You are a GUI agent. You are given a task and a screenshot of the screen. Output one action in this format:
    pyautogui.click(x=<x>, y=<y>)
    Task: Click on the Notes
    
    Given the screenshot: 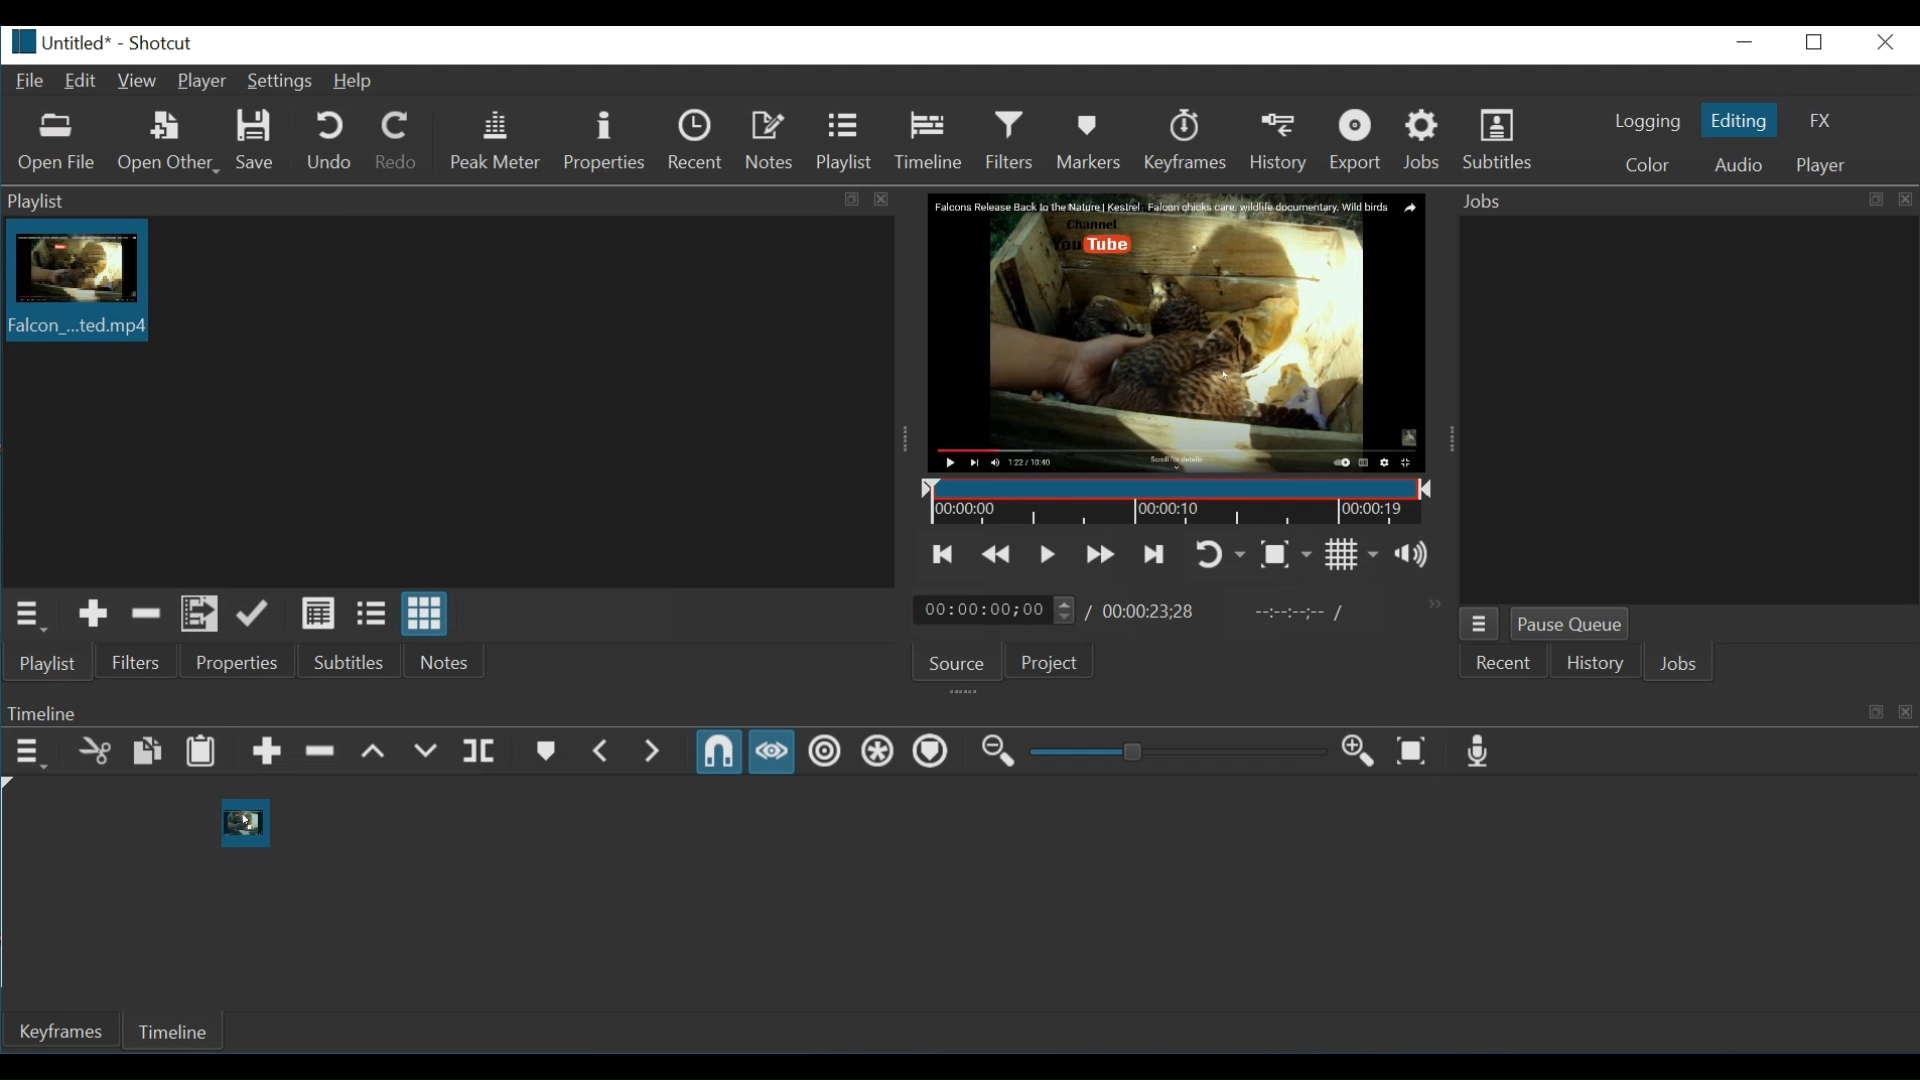 What is the action you would take?
    pyautogui.click(x=771, y=140)
    